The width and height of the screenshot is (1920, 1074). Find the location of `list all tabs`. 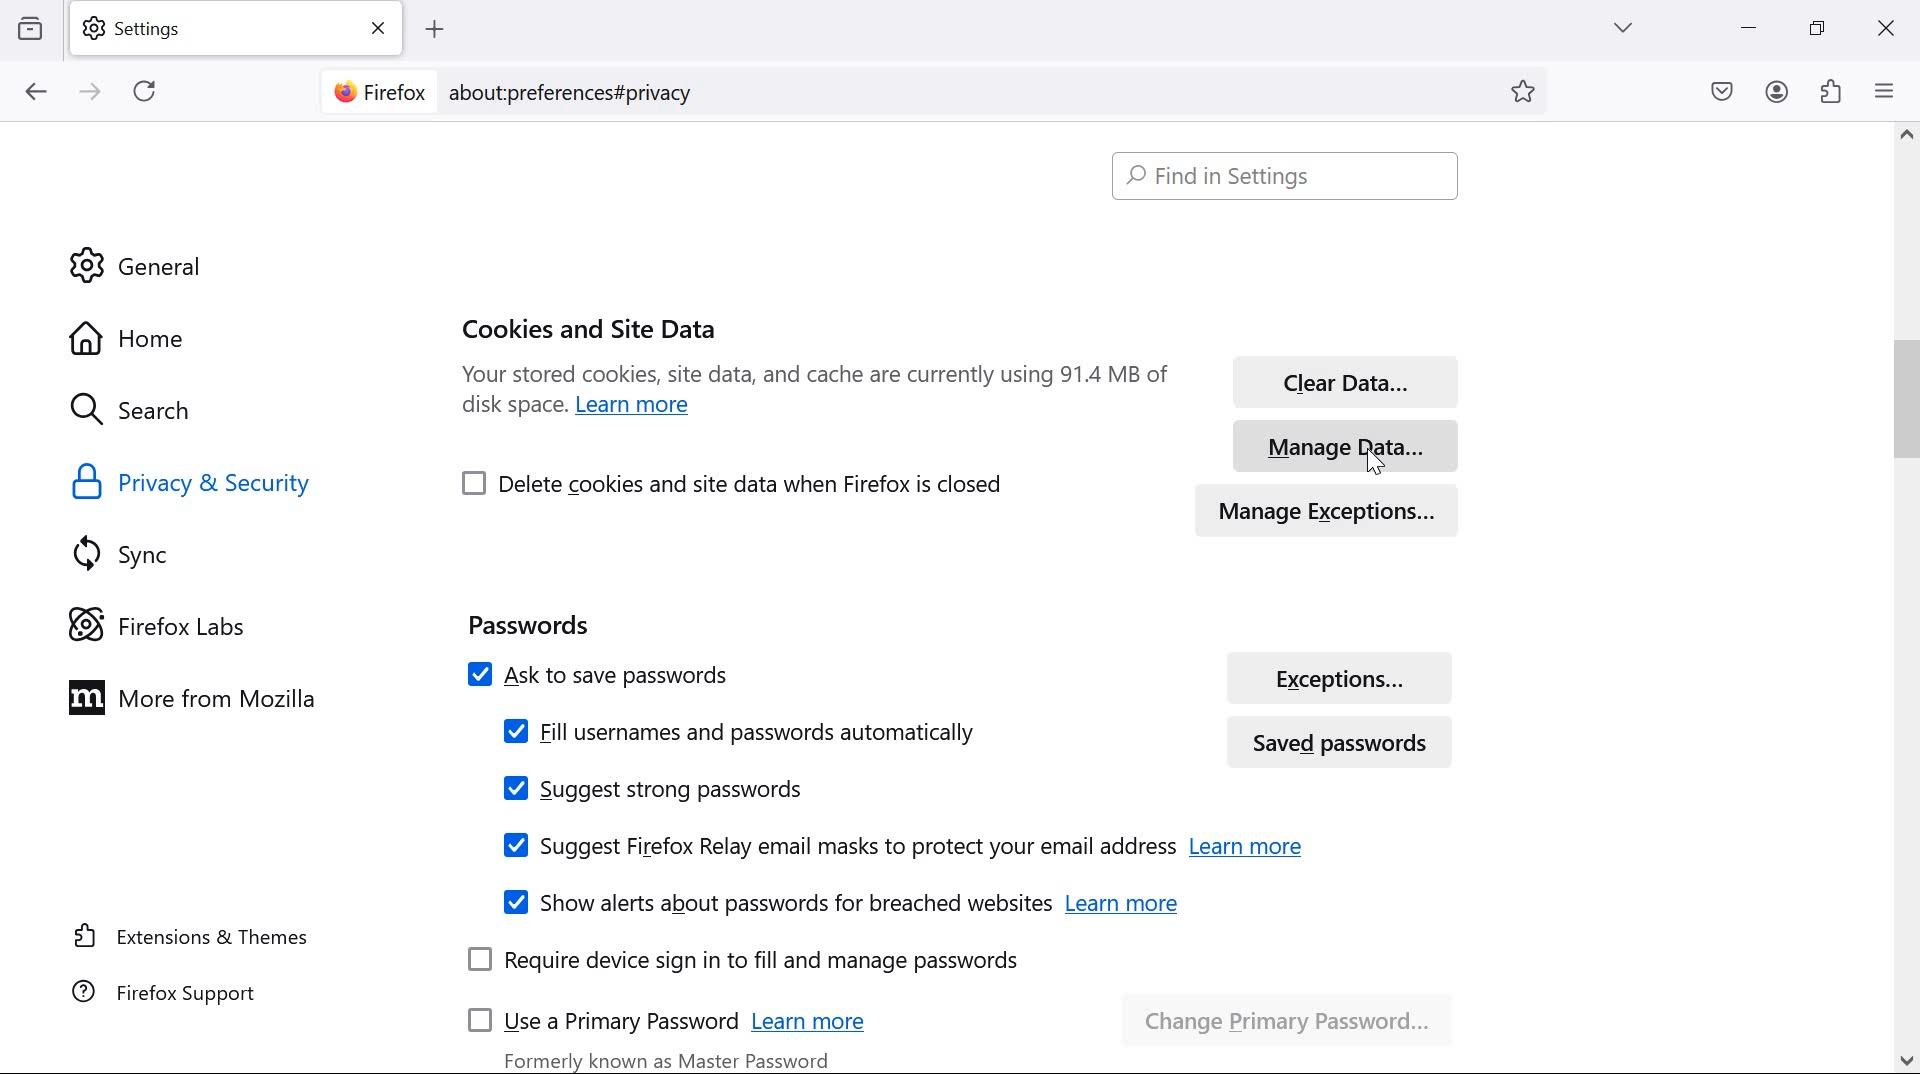

list all tabs is located at coordinates (1623, 27).